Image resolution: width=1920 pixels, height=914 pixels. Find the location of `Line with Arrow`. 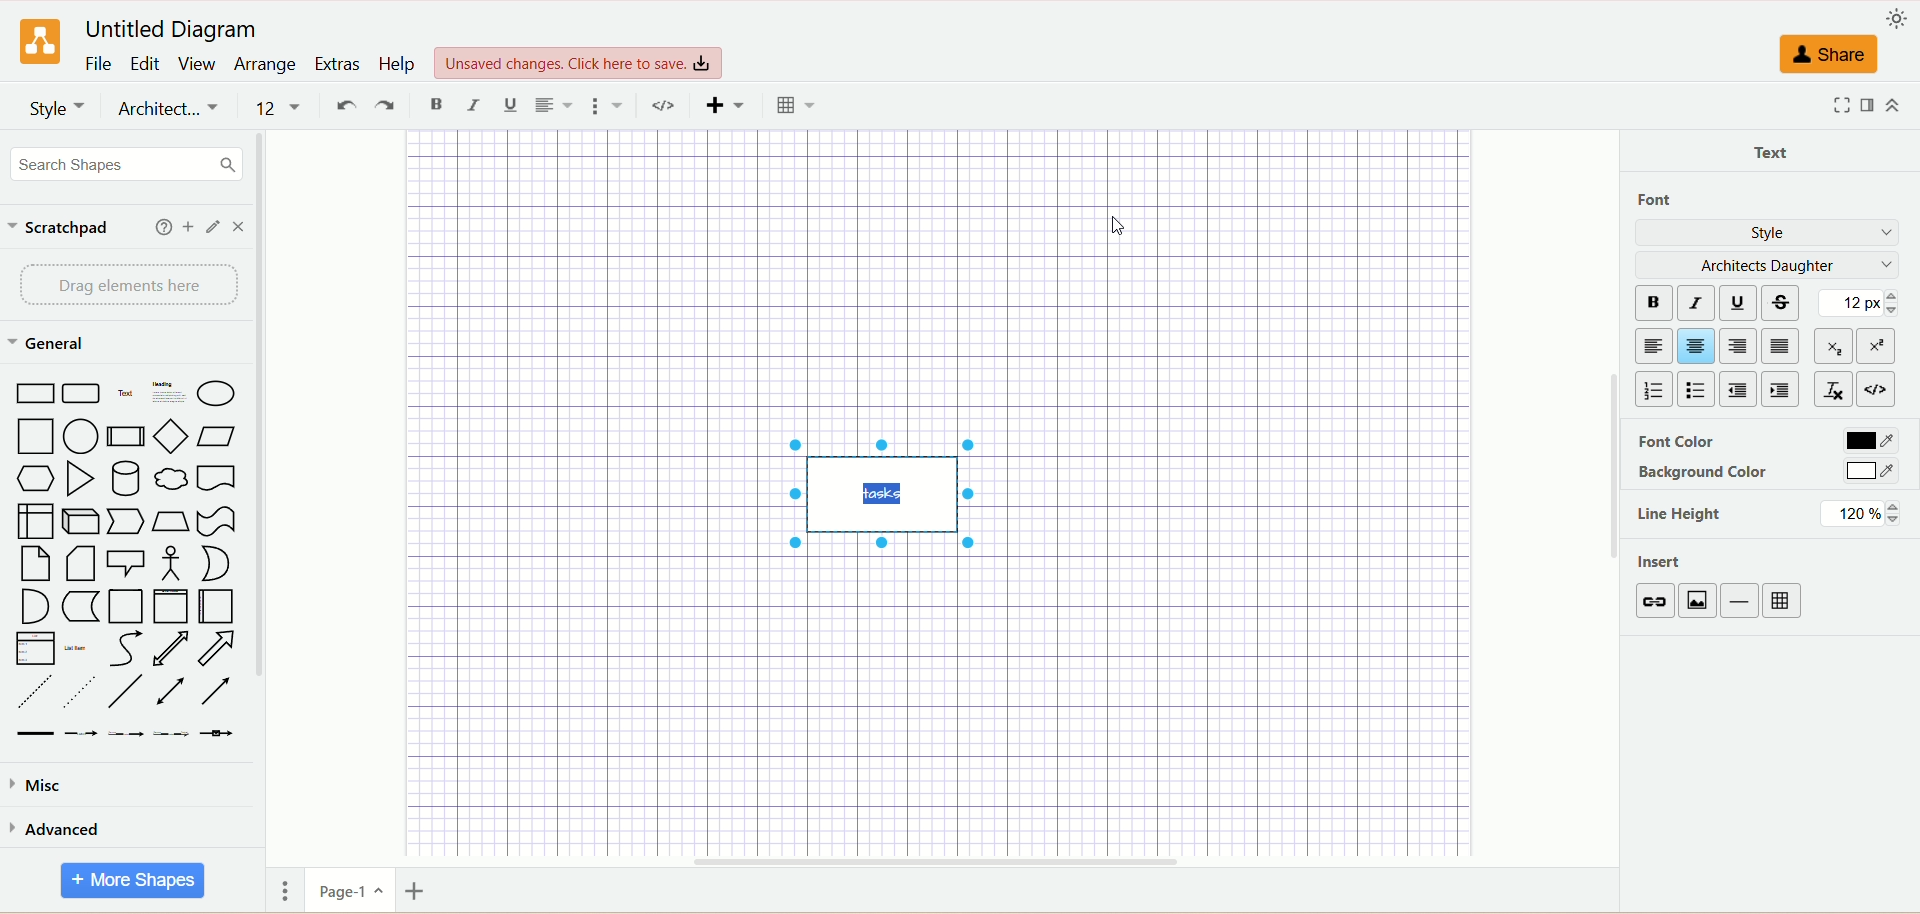

Line with Arrow is located at coordinates (218, 692).